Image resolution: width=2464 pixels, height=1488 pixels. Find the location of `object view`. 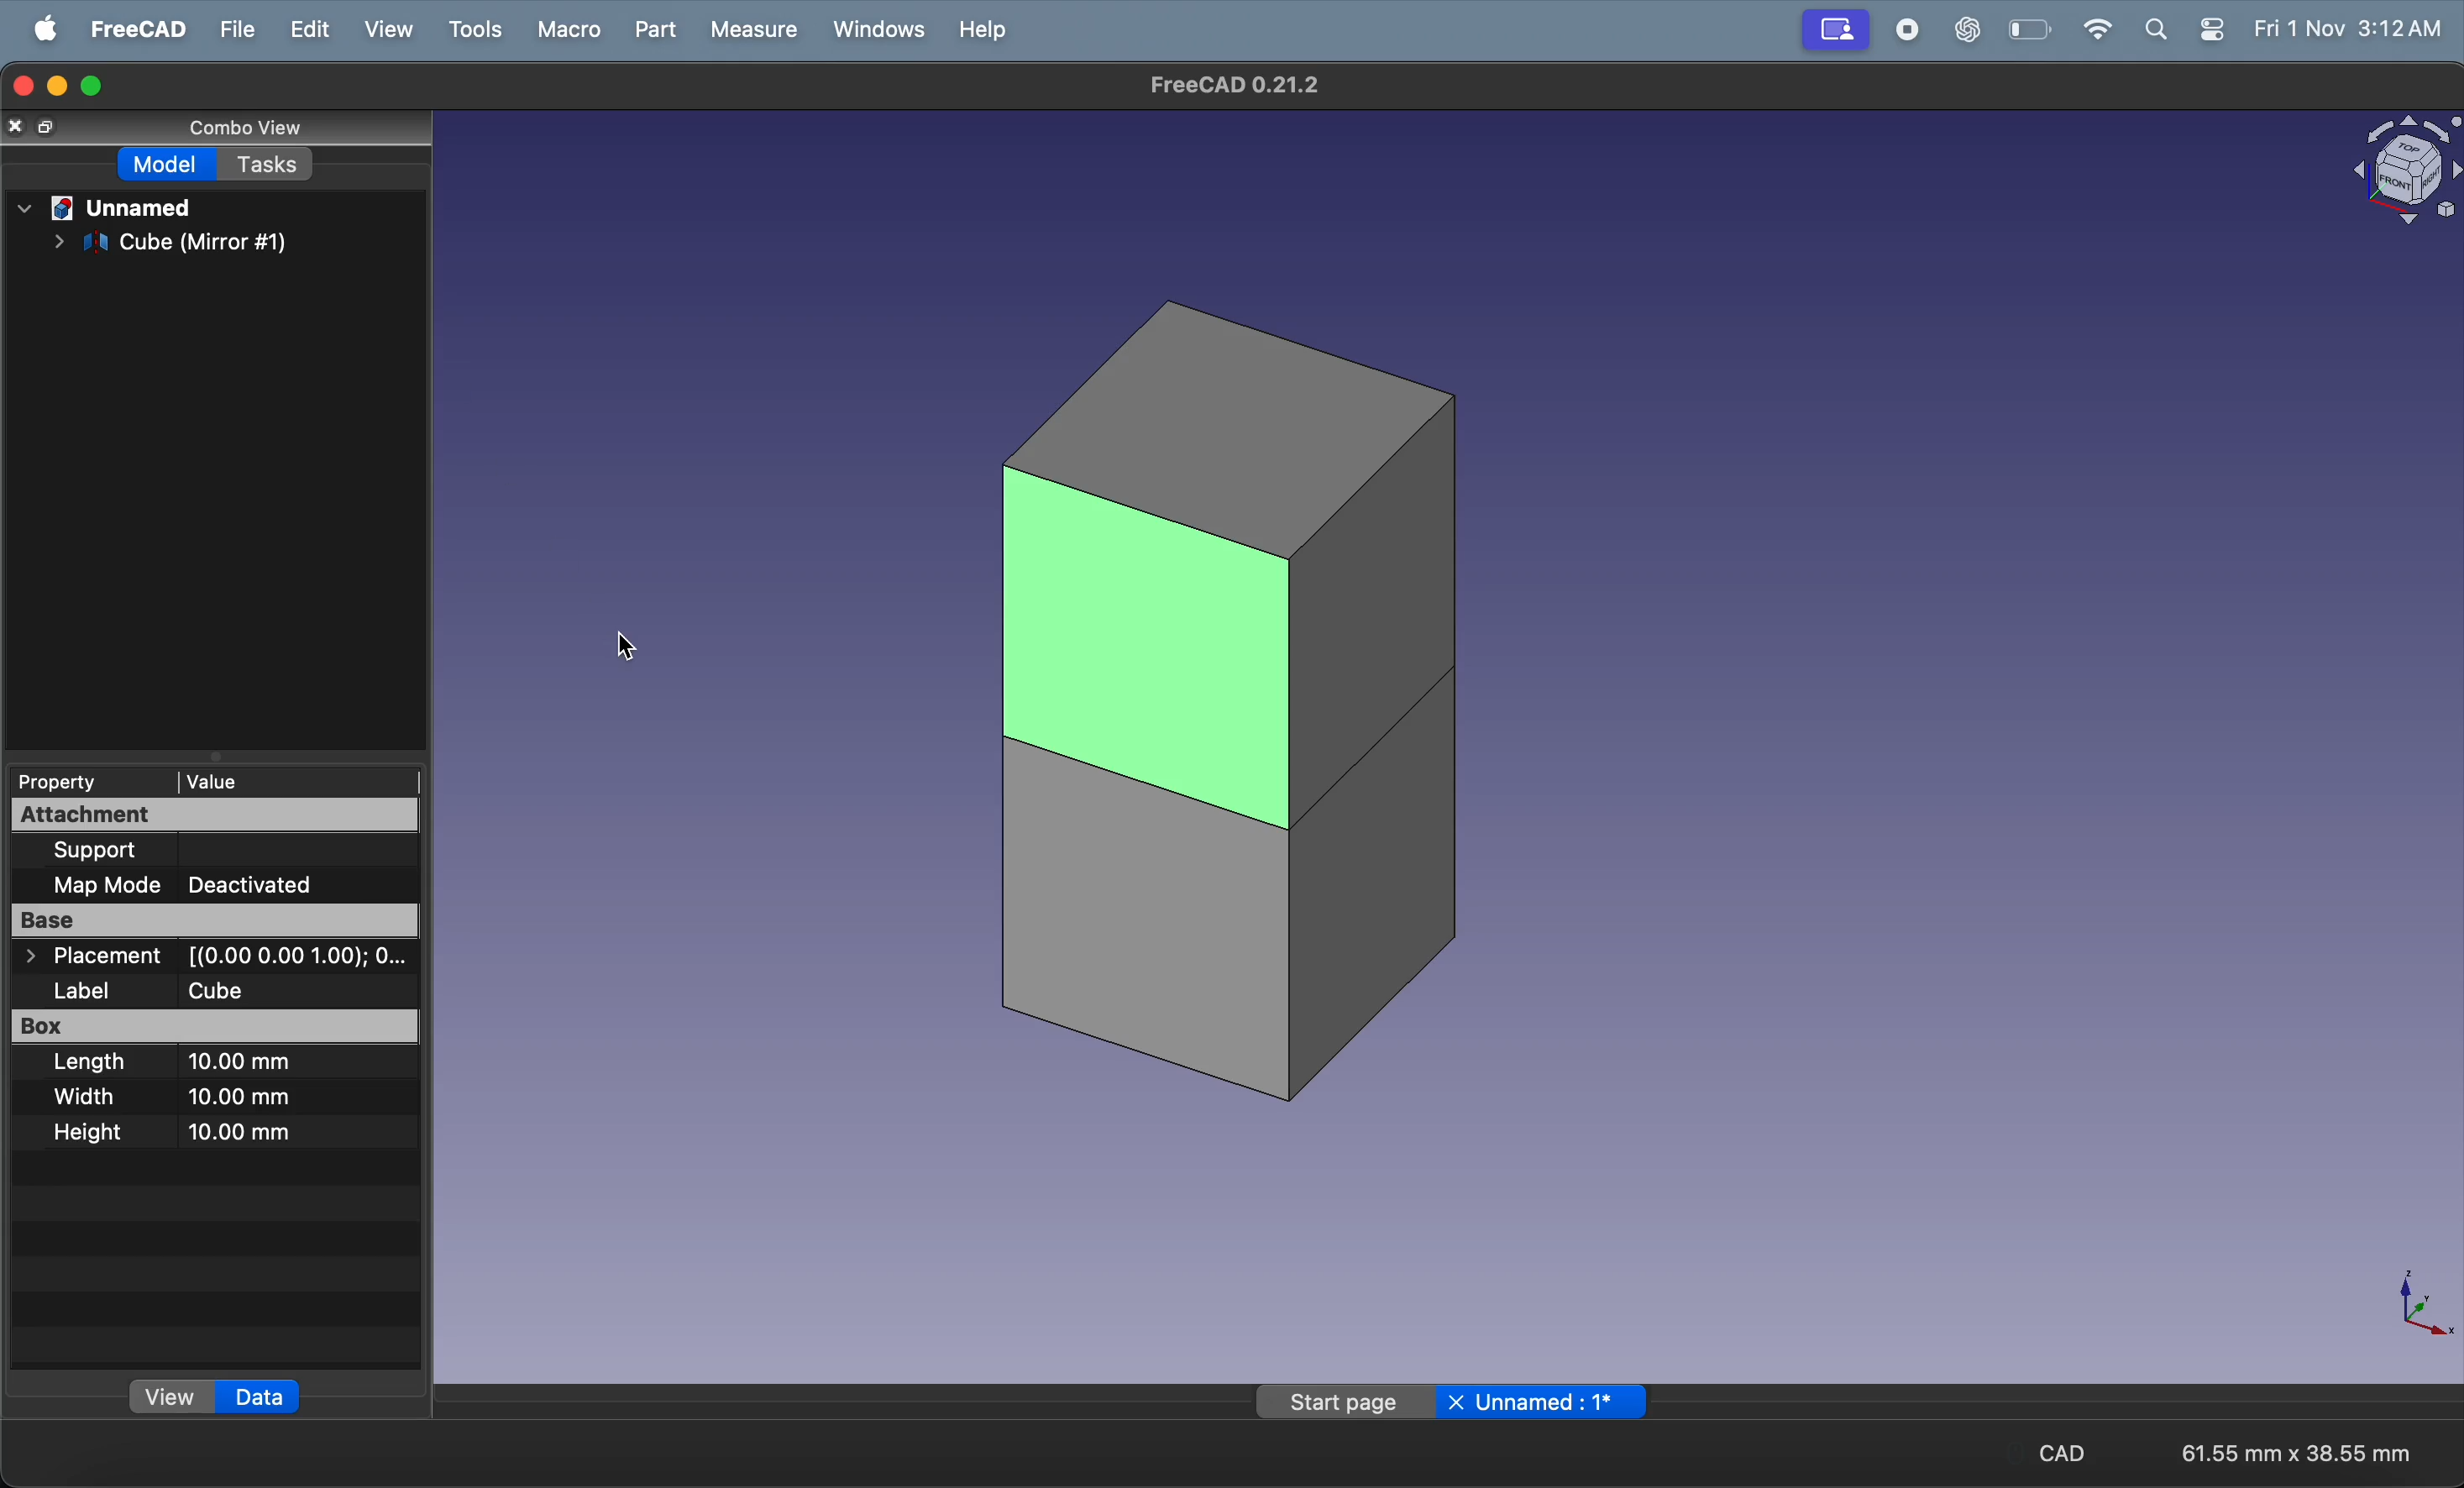

object view is located at coordinates (2403, 176).